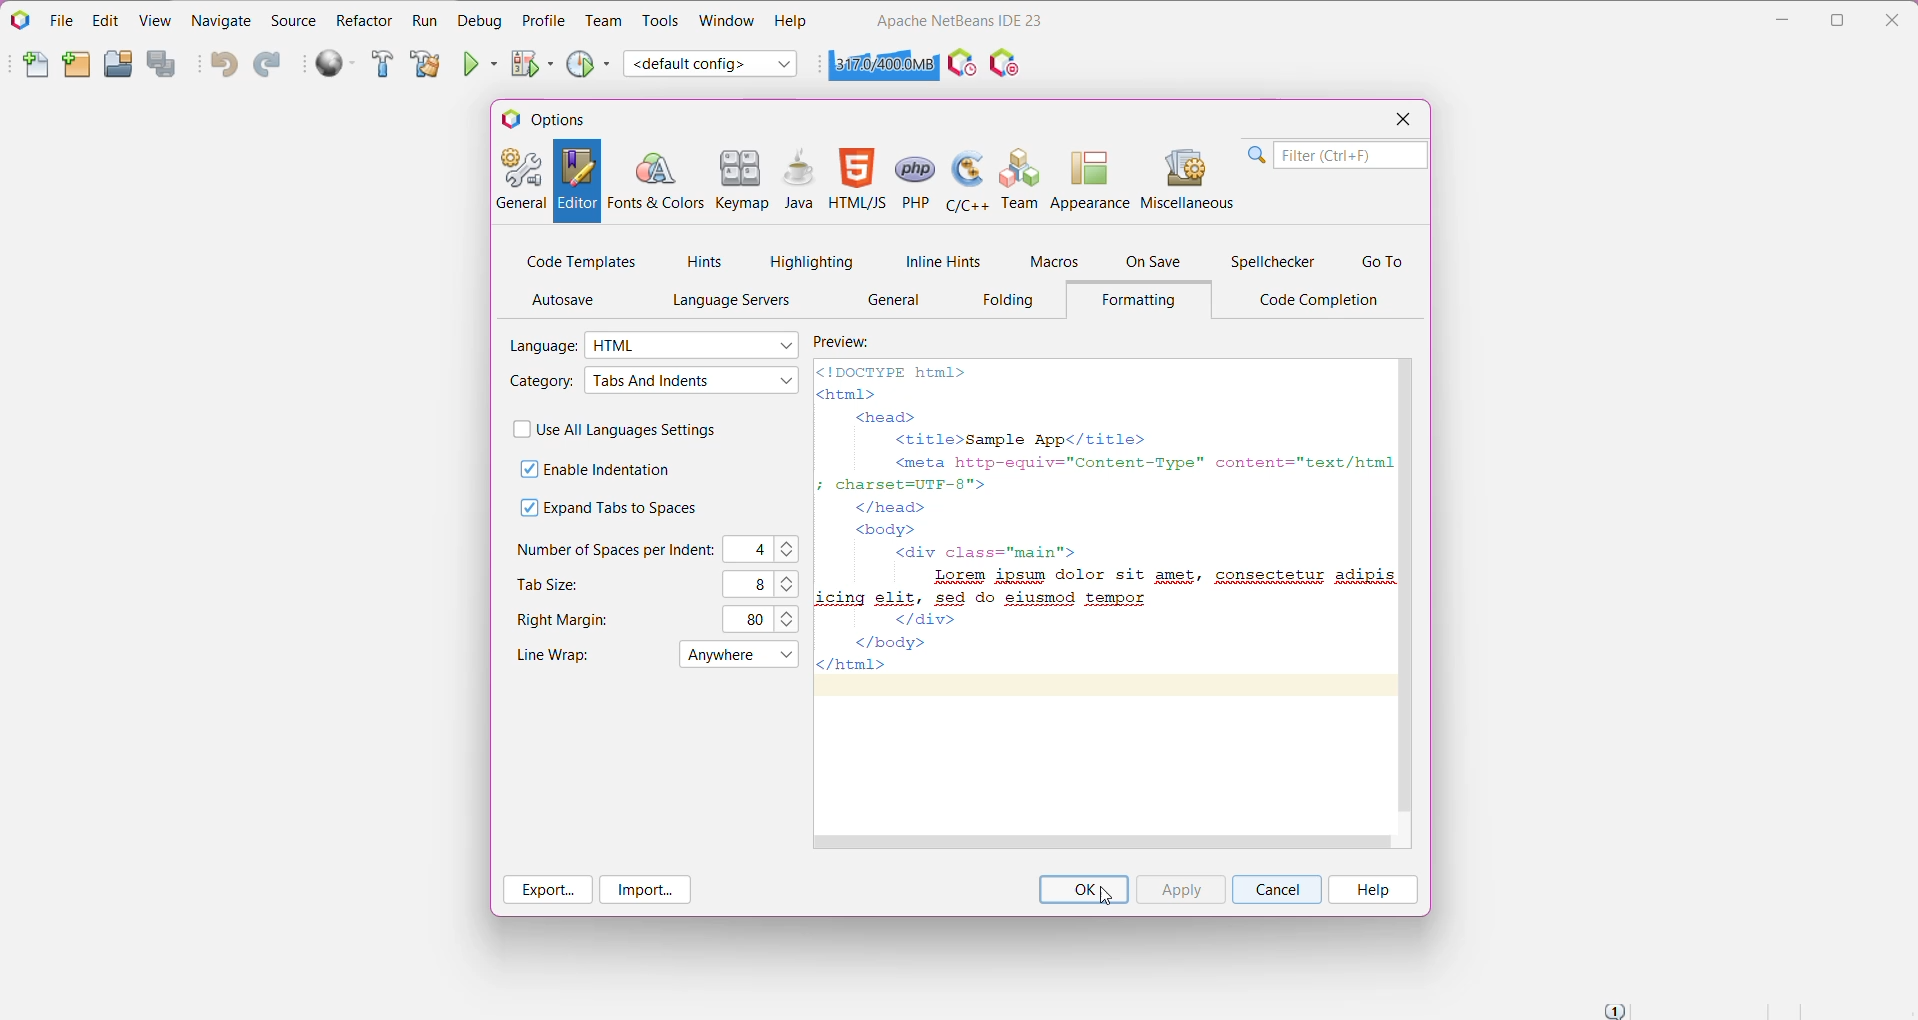  Describe the element at coordinates (533, 63) in the screenshot. I see `Debug Project` at that location.